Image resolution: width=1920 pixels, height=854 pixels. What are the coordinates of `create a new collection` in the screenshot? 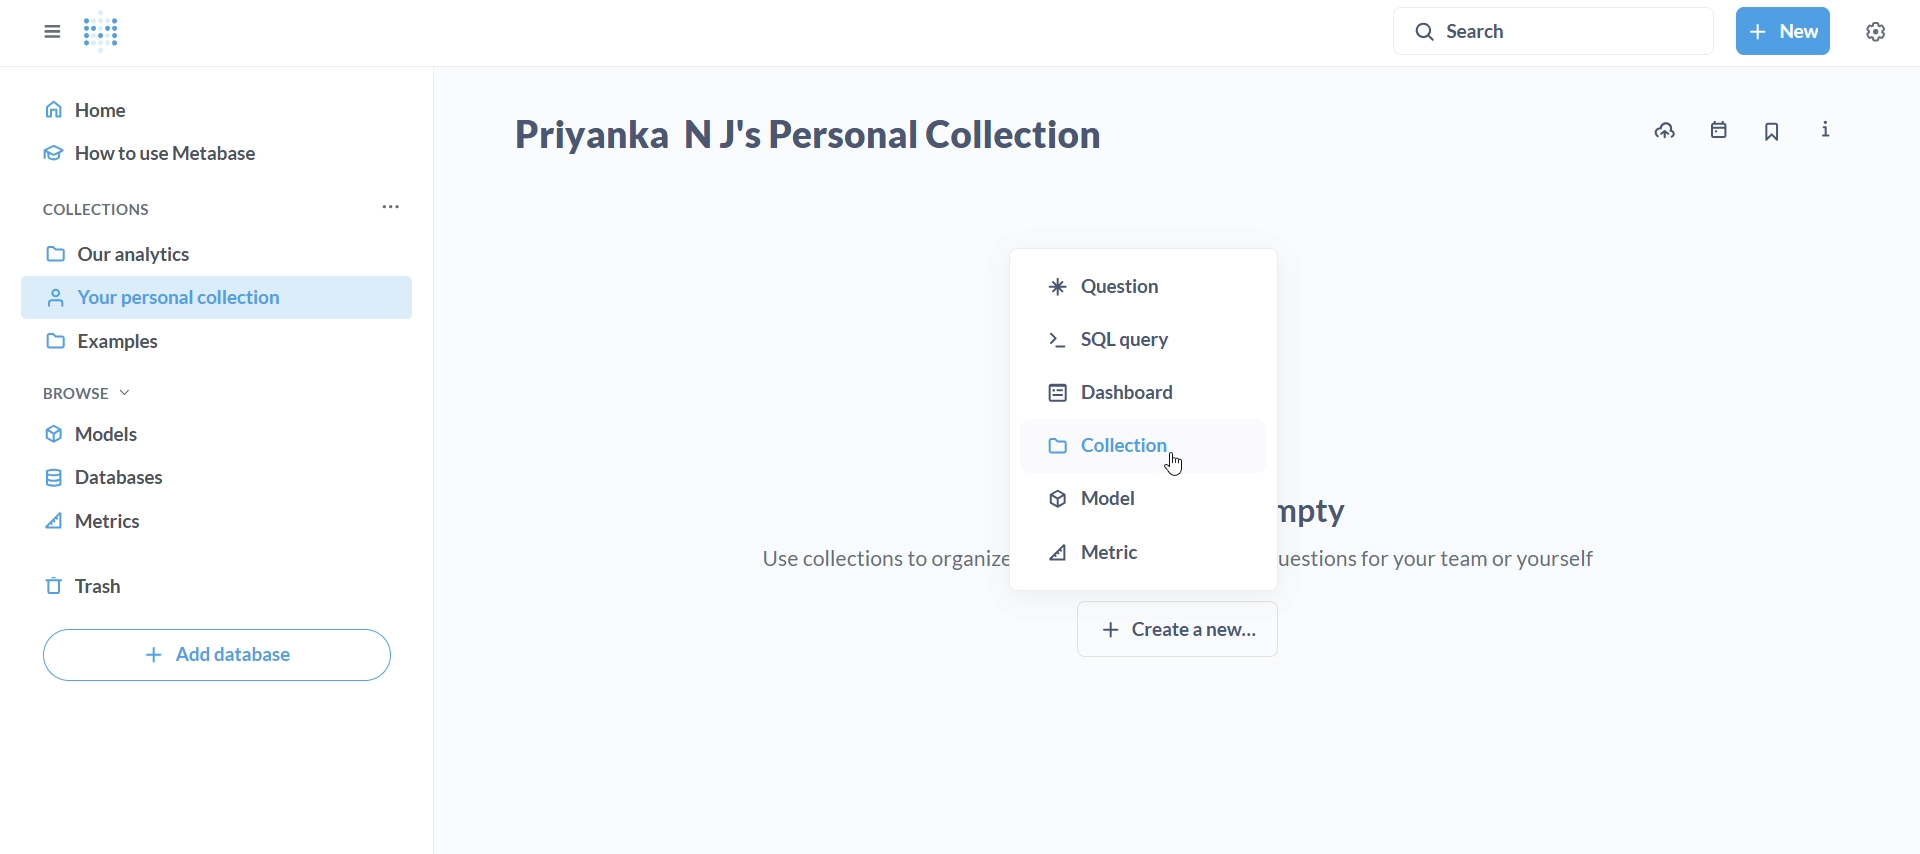 It's located at (1179, 633).